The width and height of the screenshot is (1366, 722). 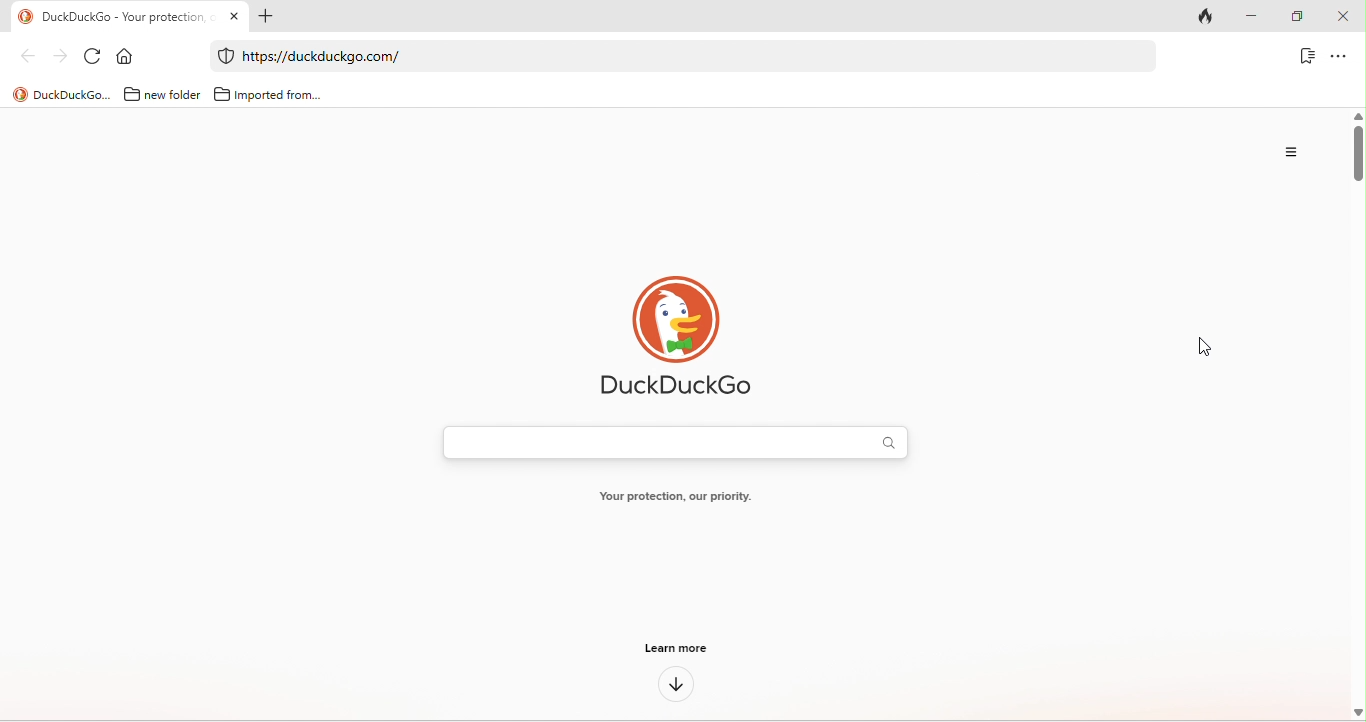 I want to click on option, so click(x=1340, y=57).